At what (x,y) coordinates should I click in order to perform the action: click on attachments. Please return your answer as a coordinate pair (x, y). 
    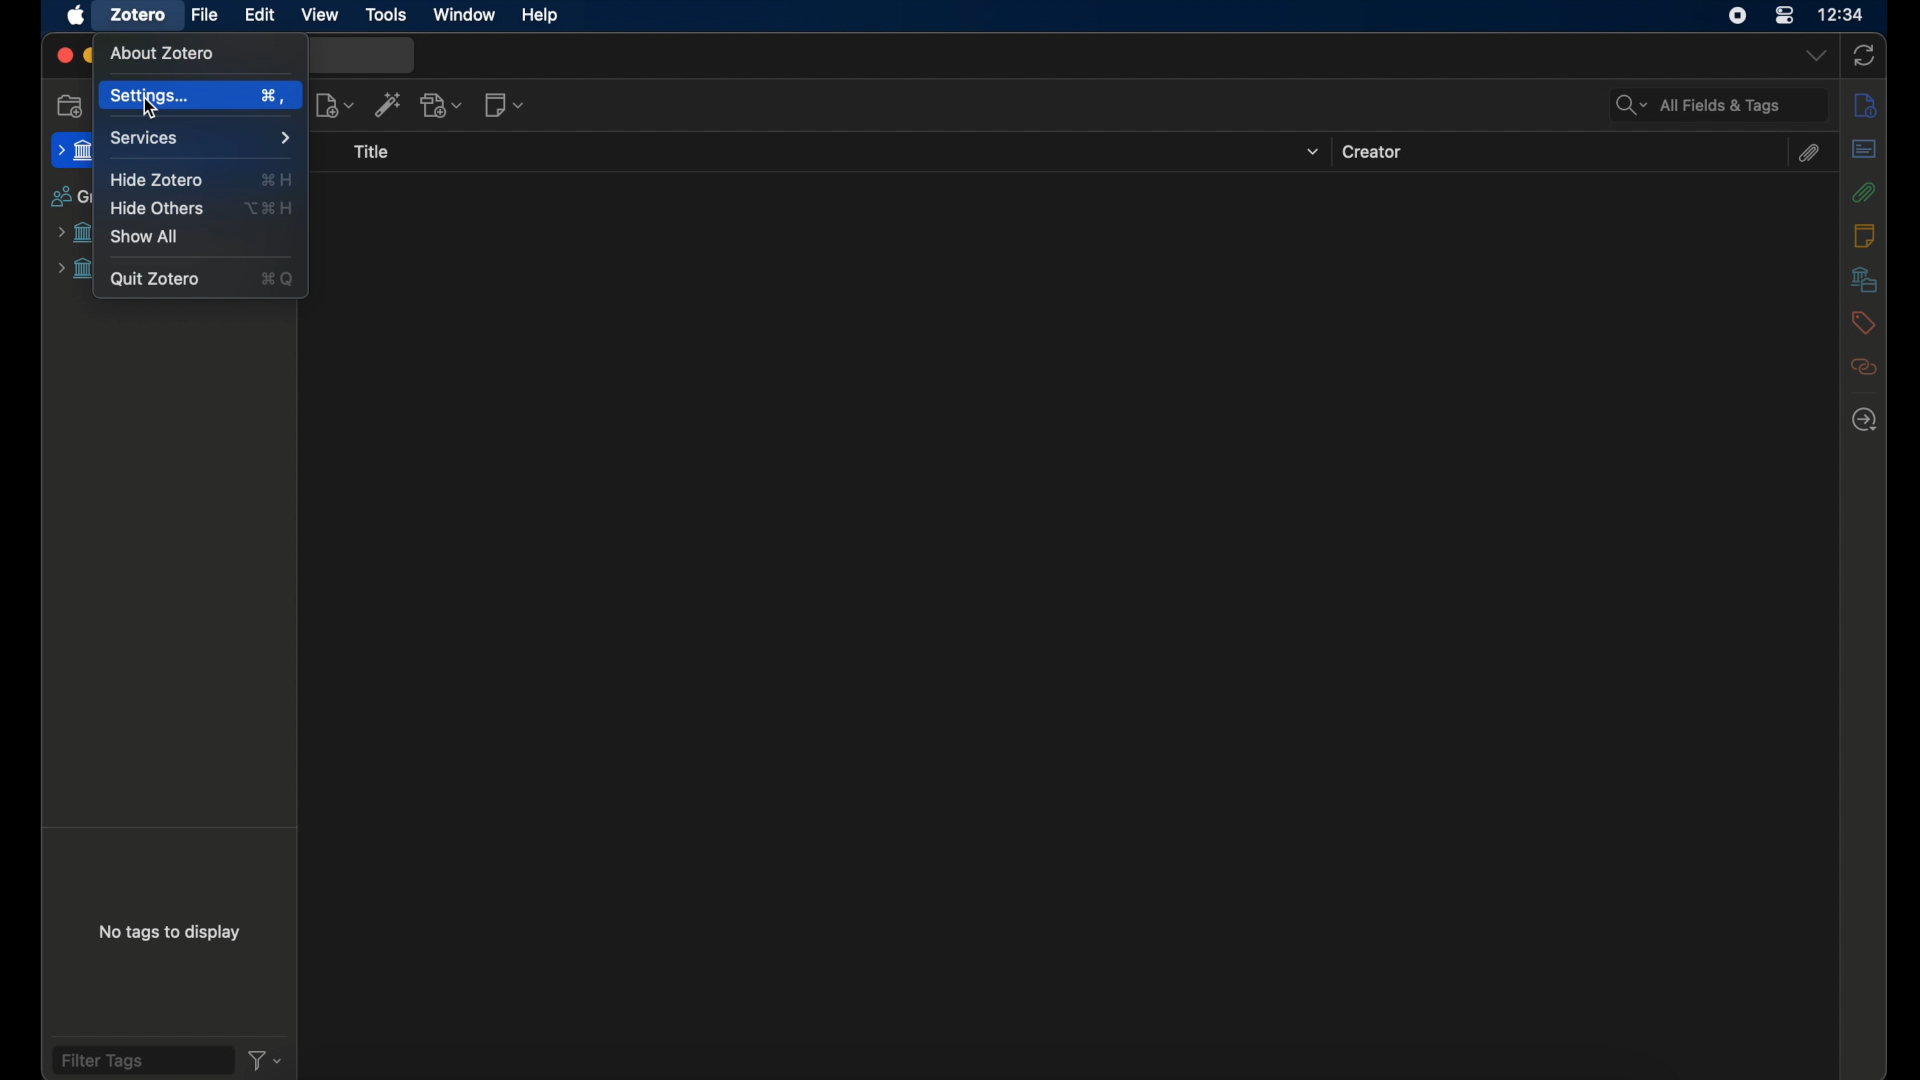
    Looking at the image, I should click on (1863, 192).